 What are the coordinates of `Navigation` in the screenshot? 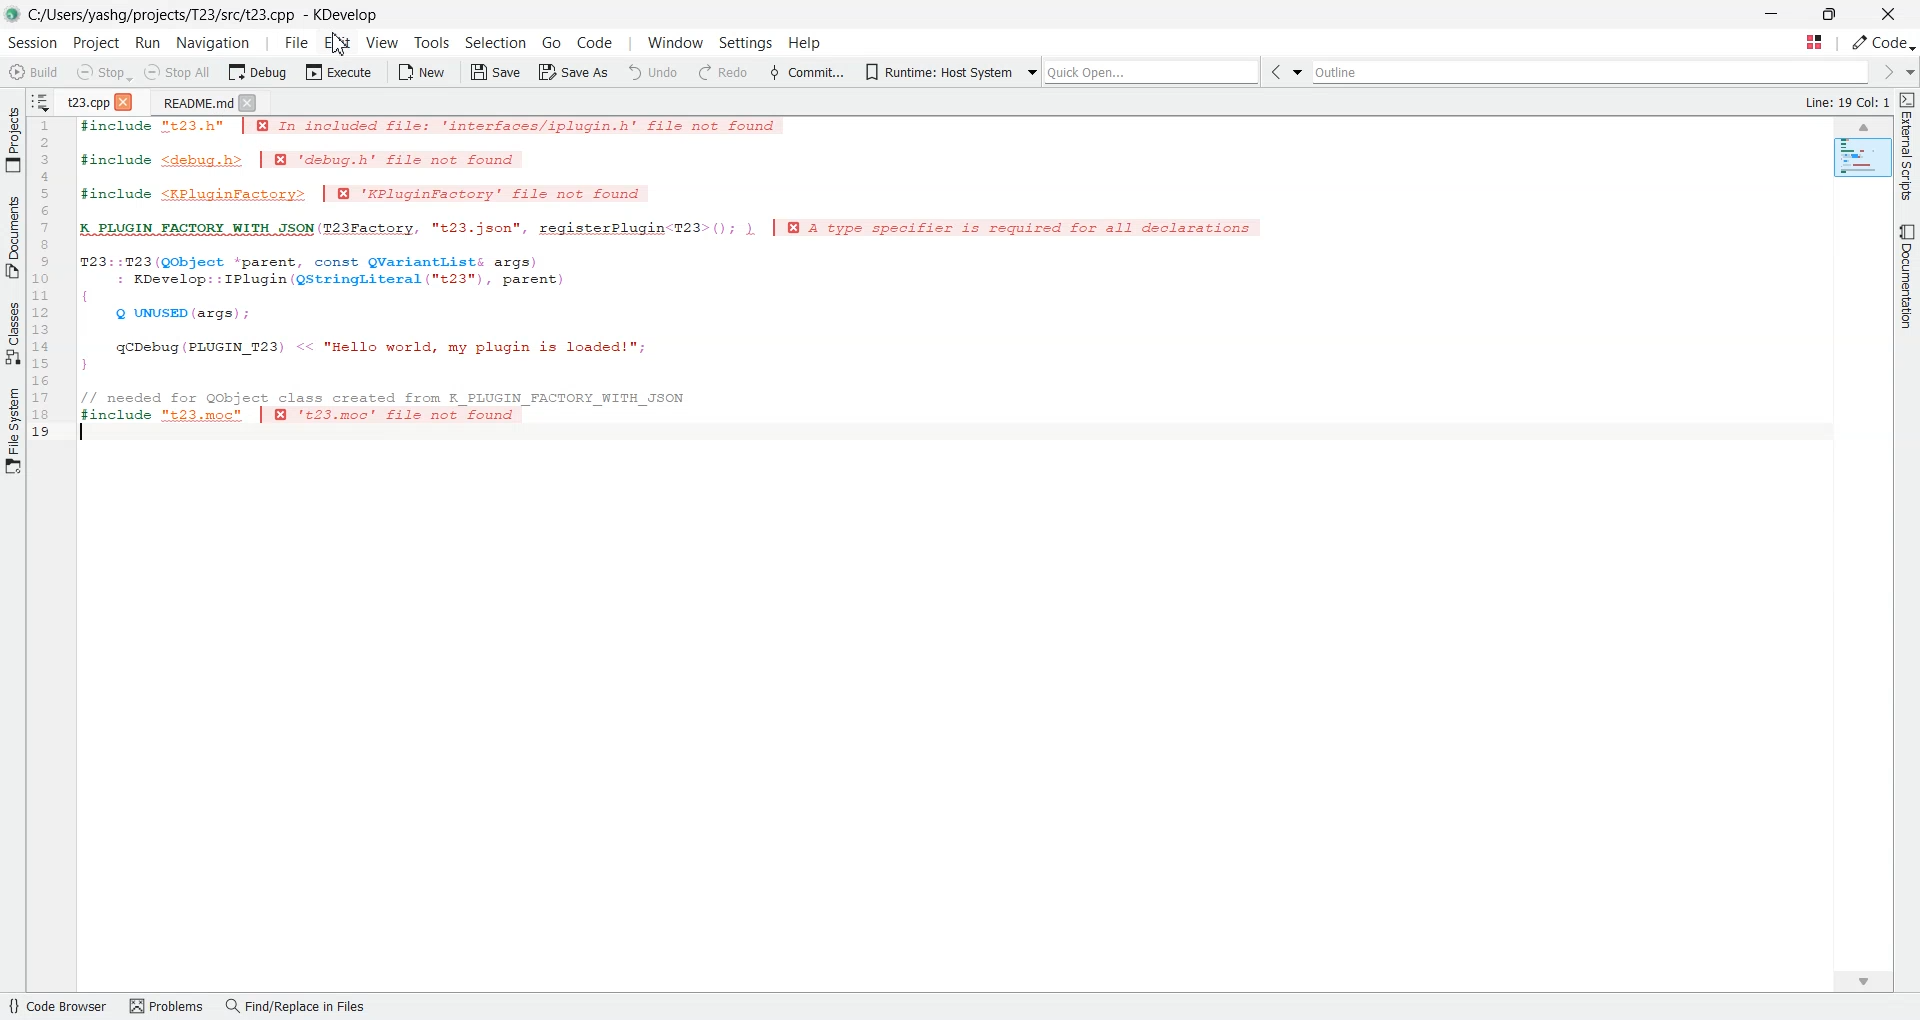 It's located at (212, 42).